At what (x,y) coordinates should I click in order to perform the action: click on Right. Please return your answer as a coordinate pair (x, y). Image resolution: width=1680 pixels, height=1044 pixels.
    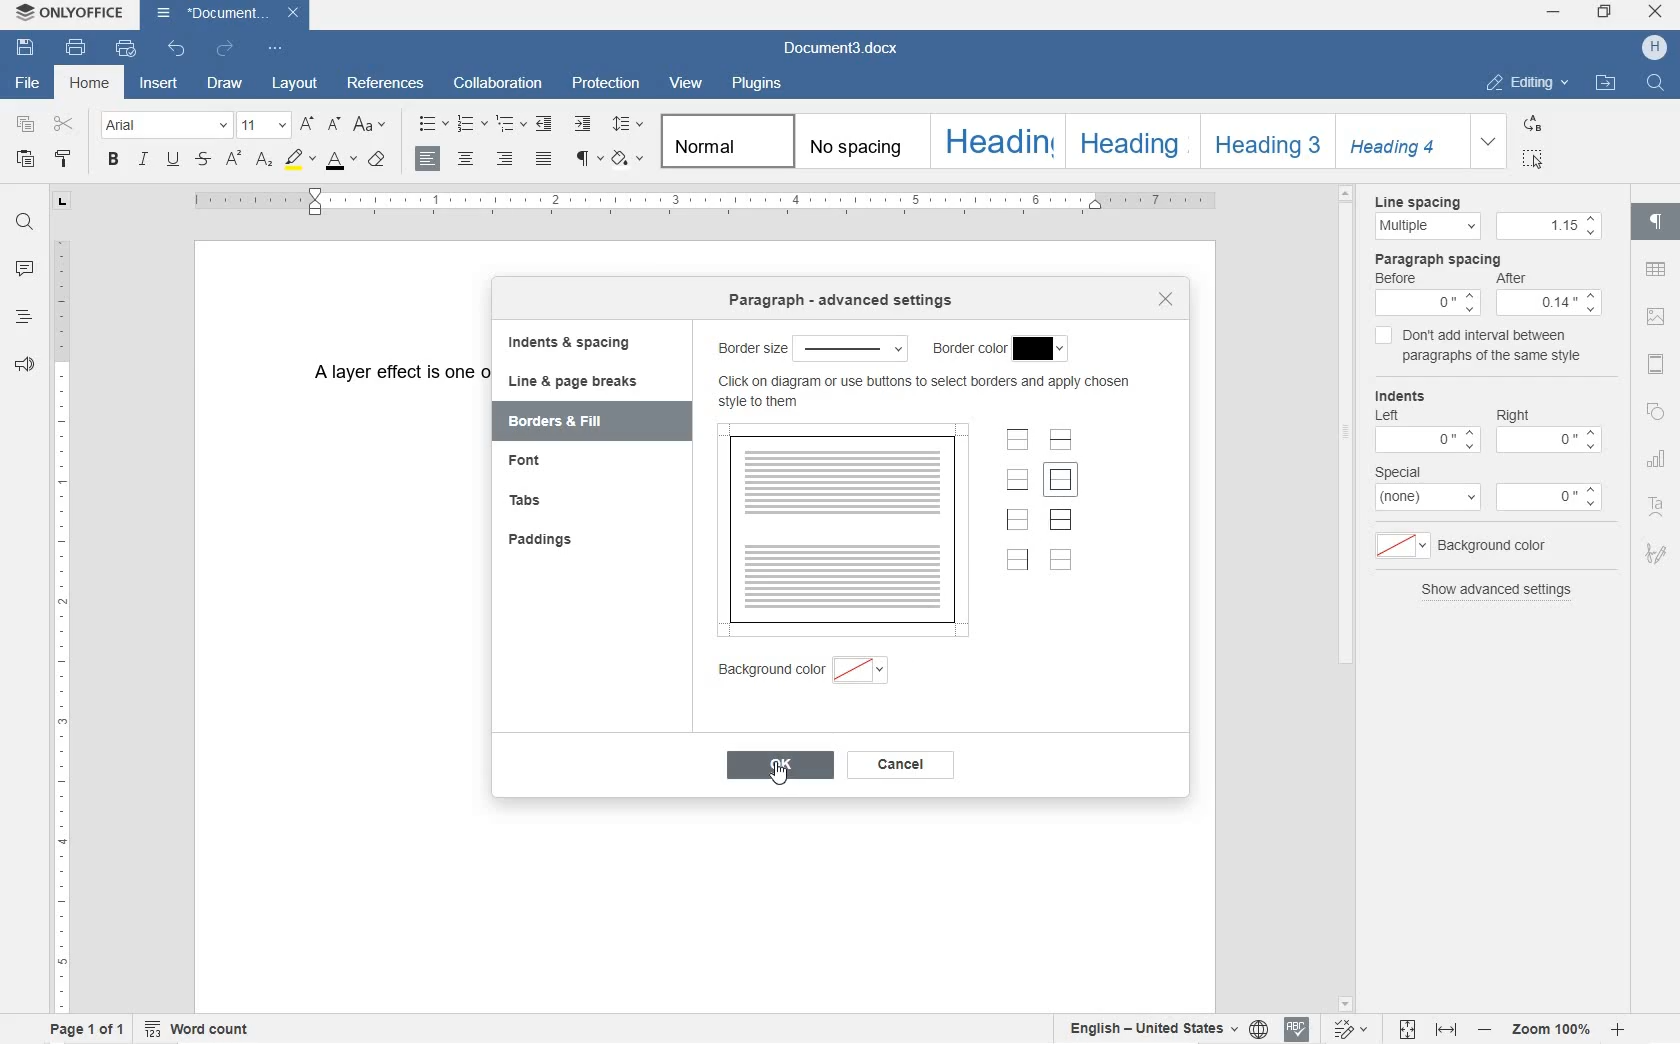
    Looking at the image, I should click on (1547, 424).